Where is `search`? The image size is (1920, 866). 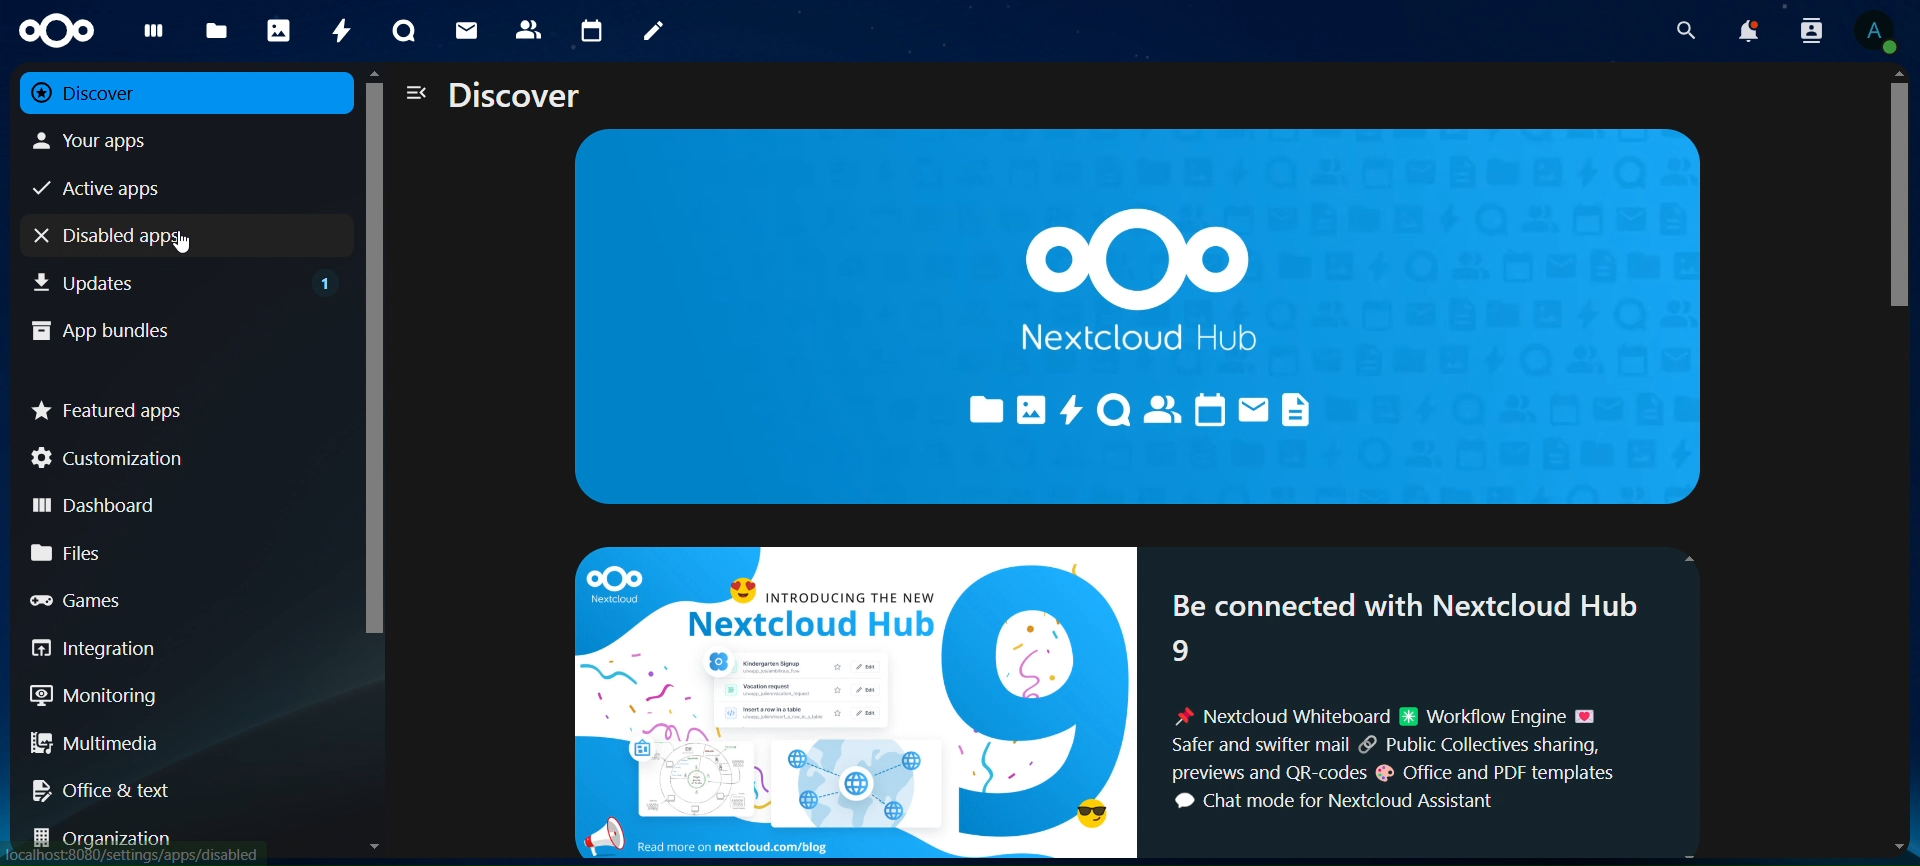
search is located at coordinates (1686, 31).